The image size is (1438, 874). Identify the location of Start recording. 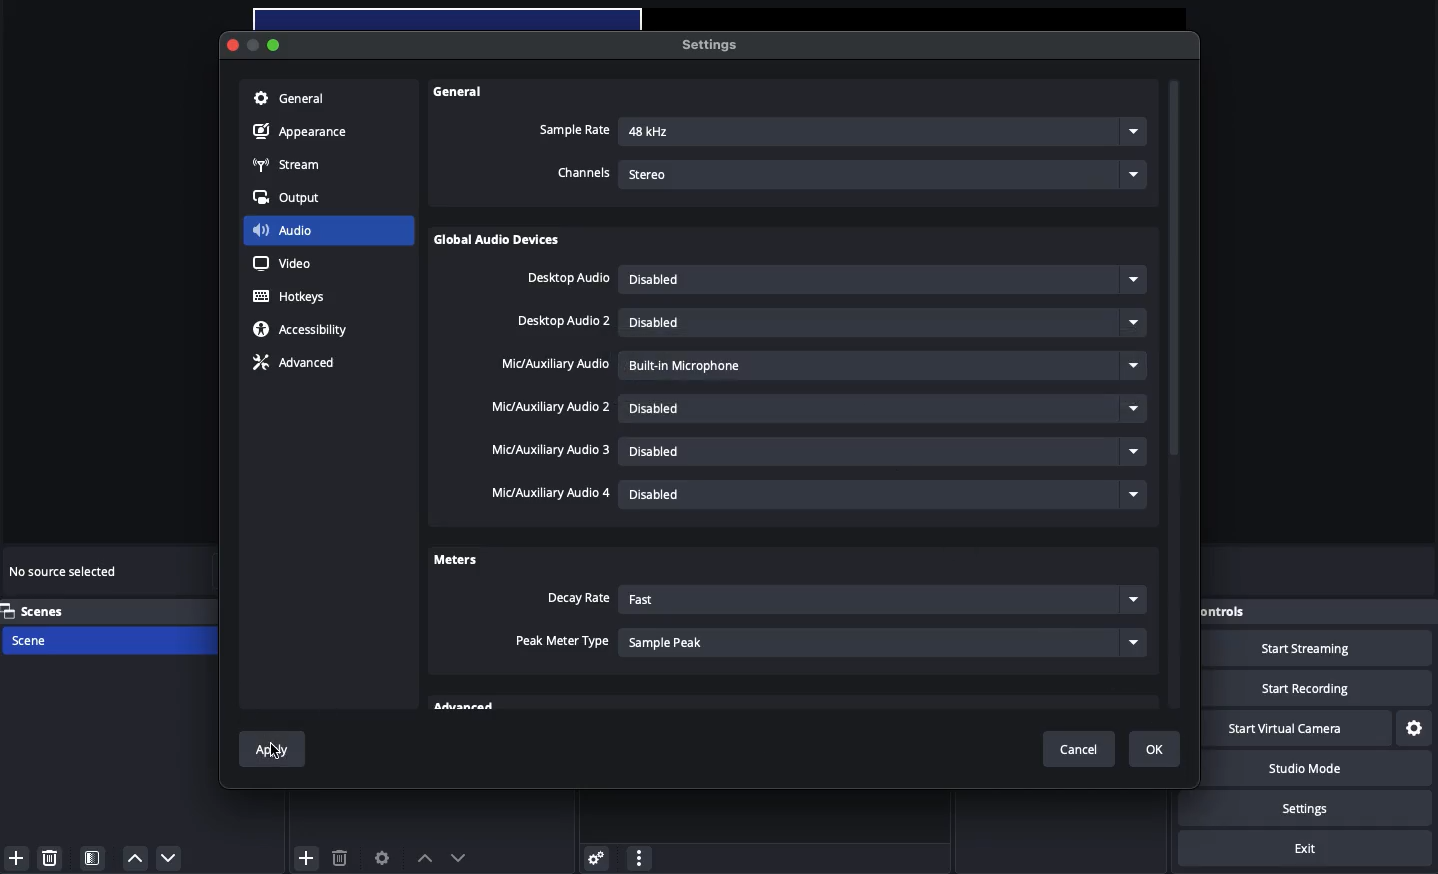
(1320, 688).